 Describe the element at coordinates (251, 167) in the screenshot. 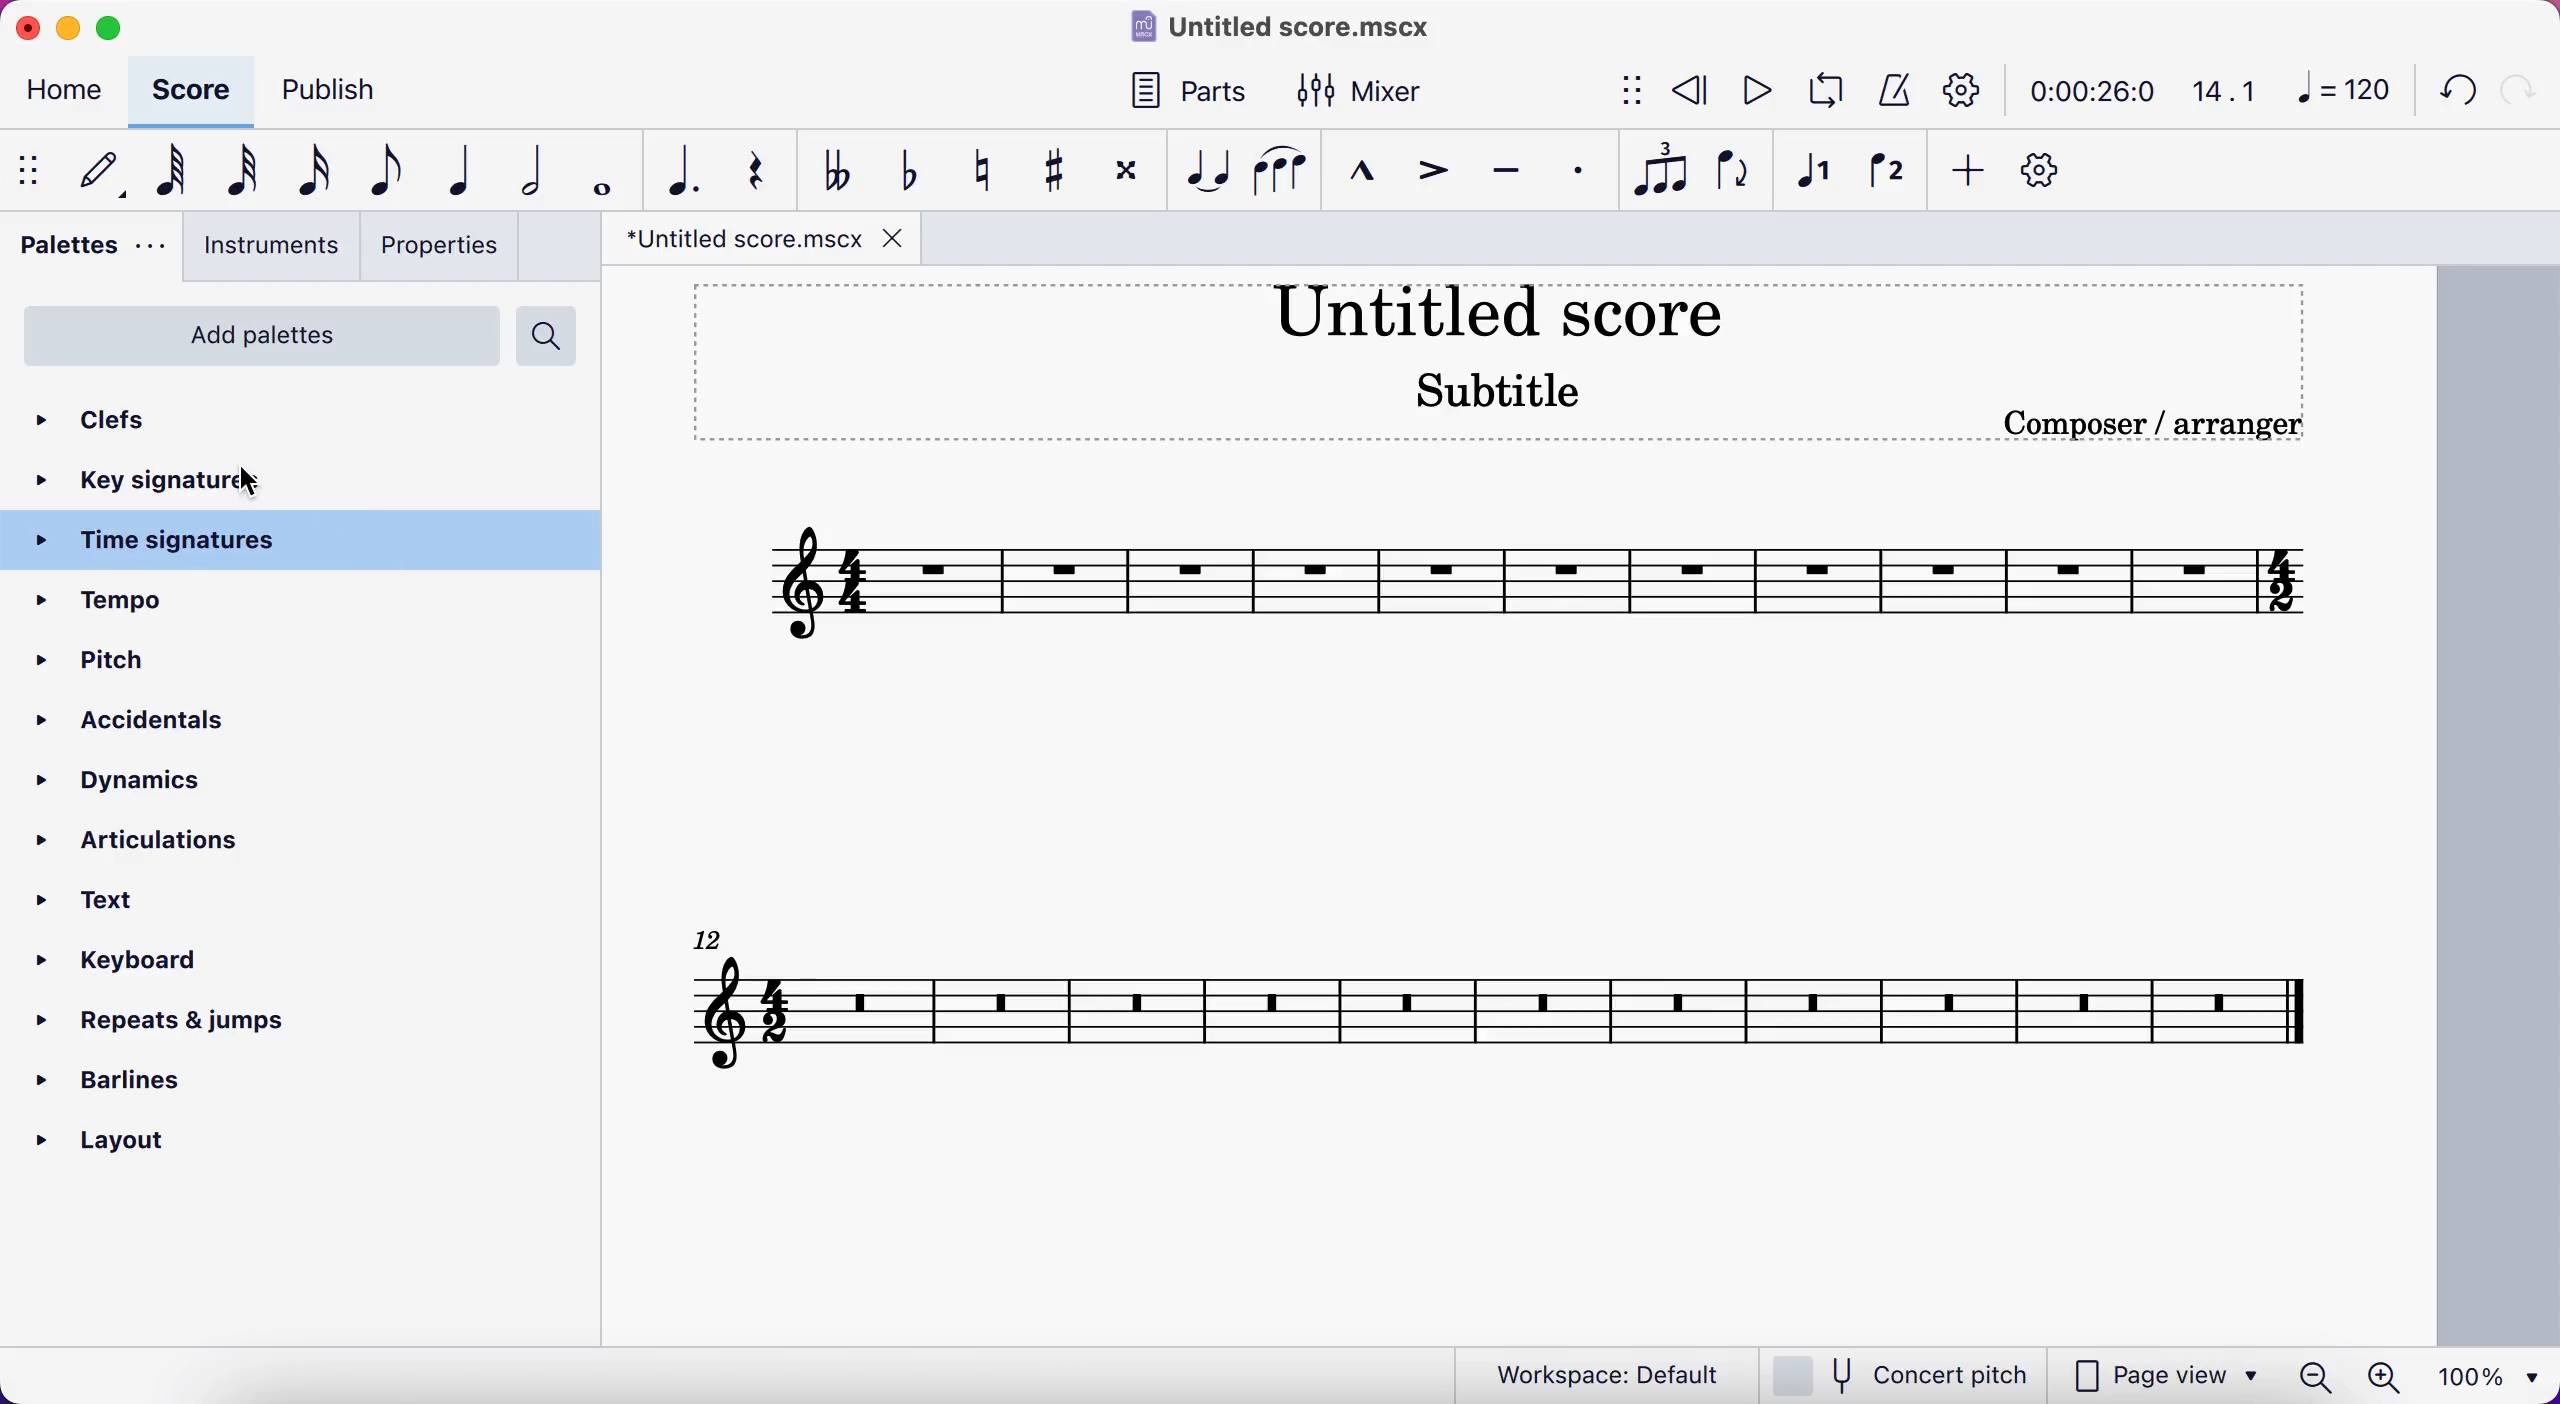

I see `32nd note` at that location.